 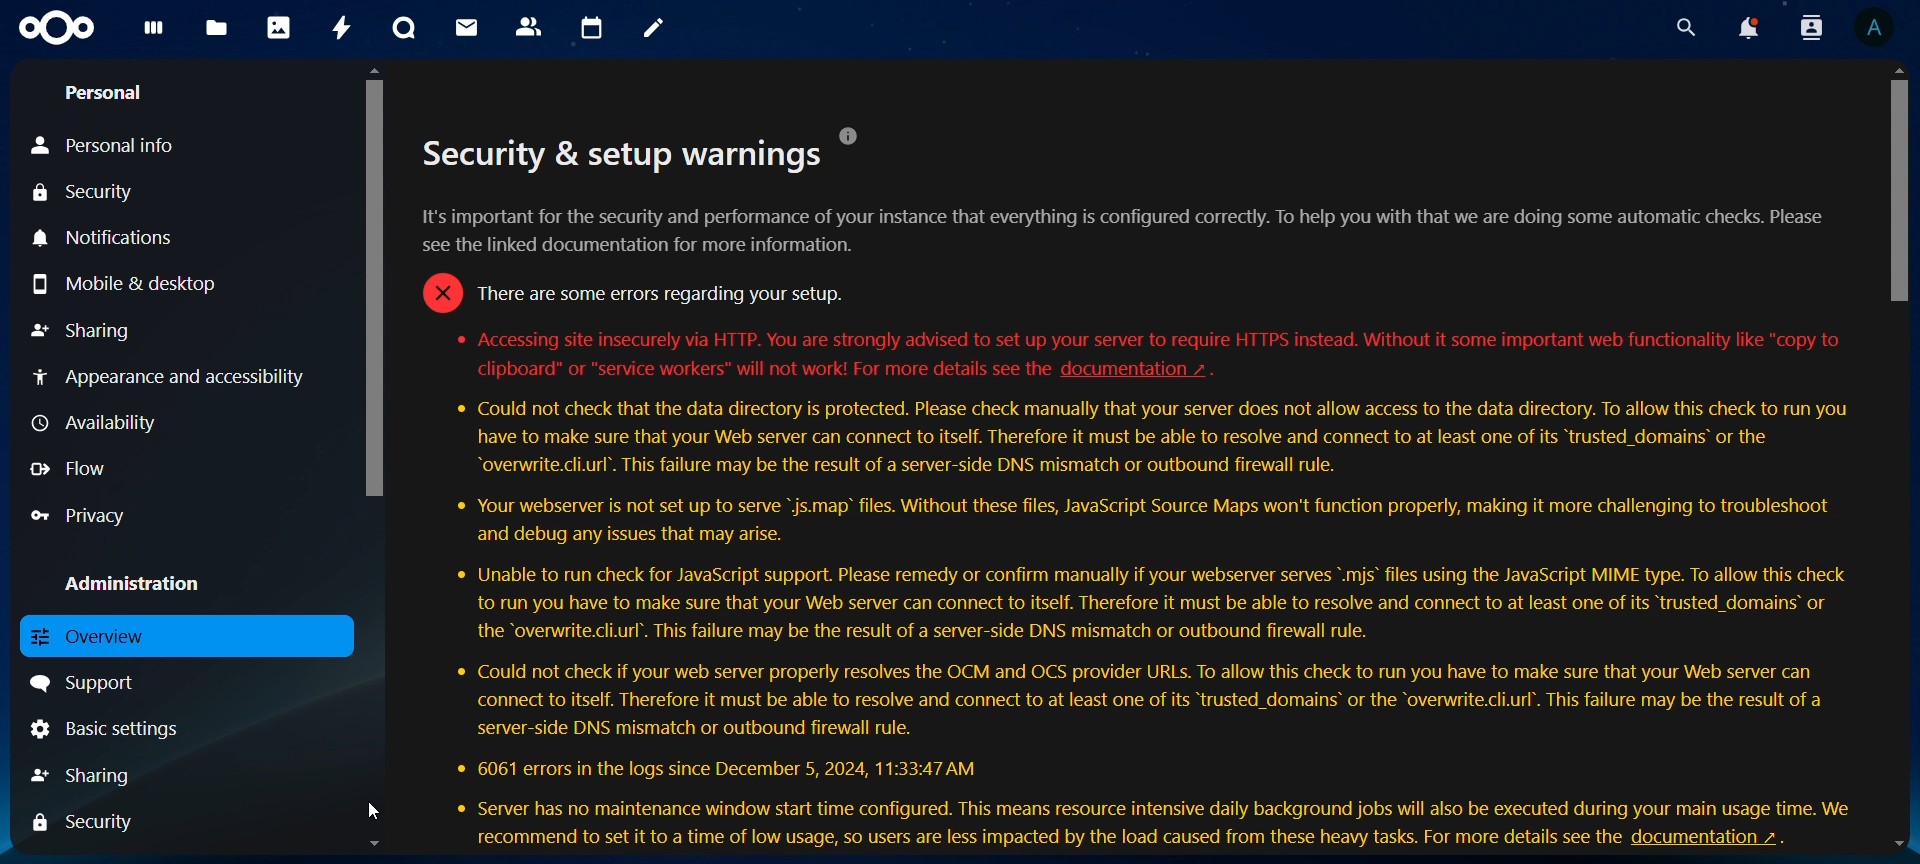 What do you see at coordinates (1686, 25) in the screenshot?
I see `search` at bounding box center [1686, 25].